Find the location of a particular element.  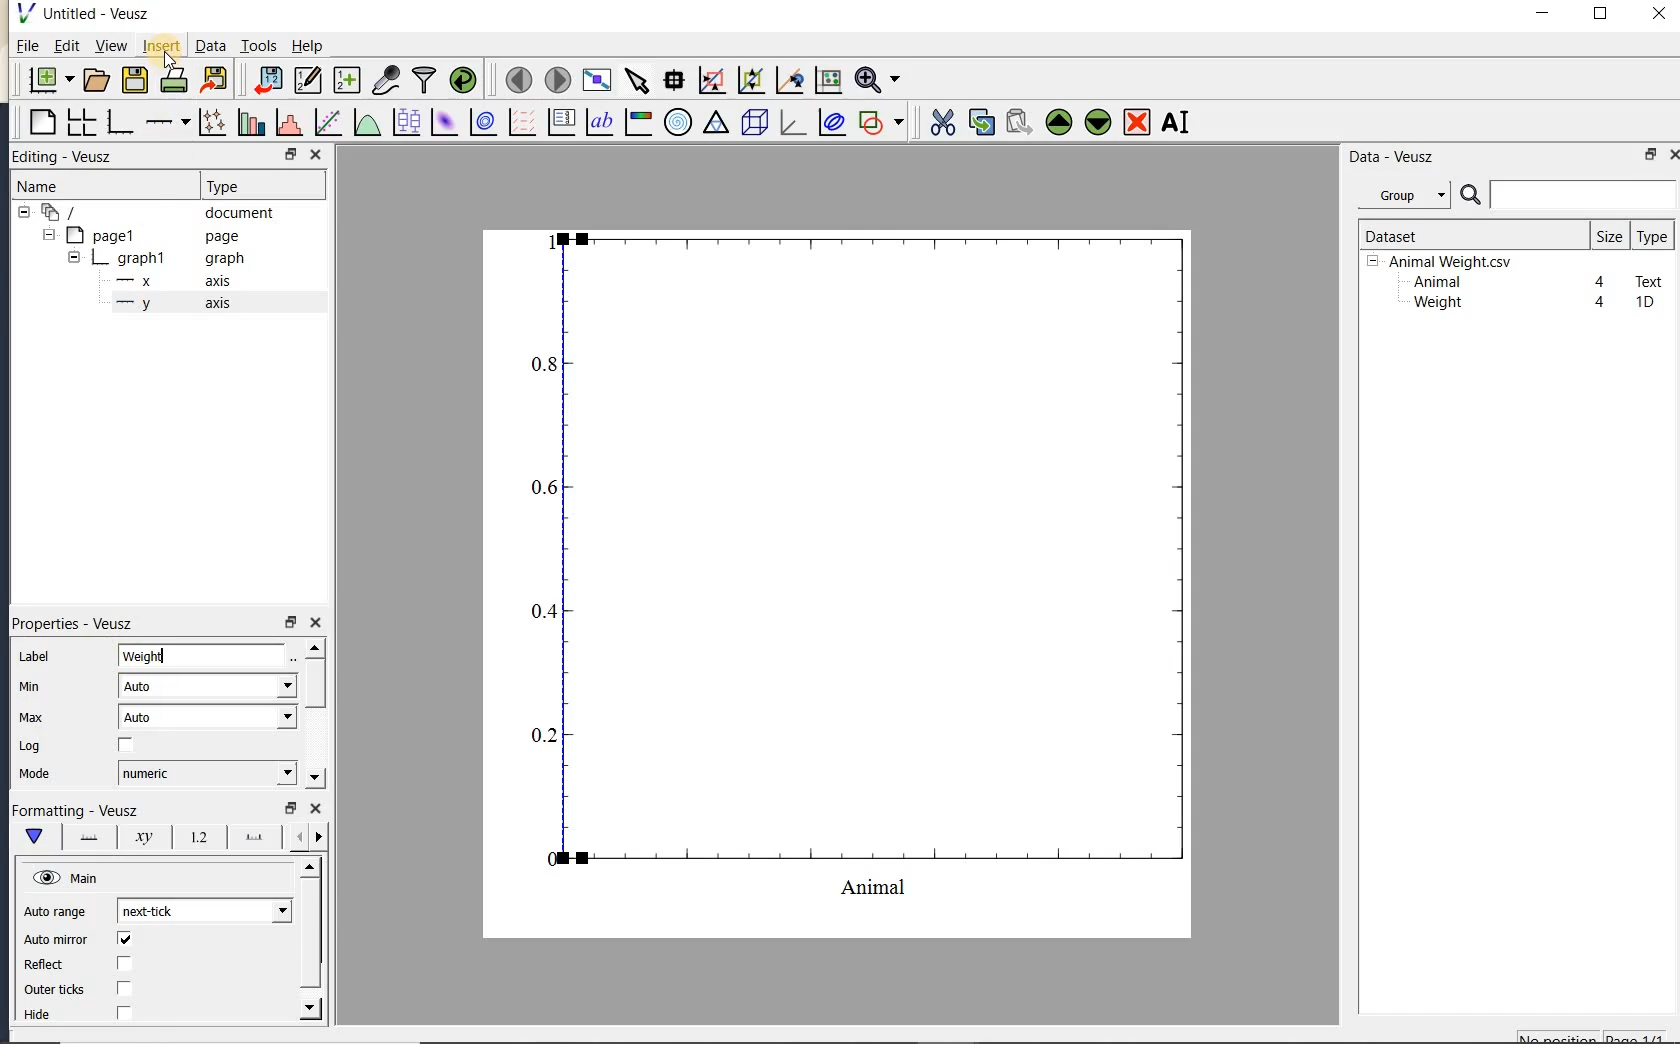

axis line is located at coordinates (85, 837).